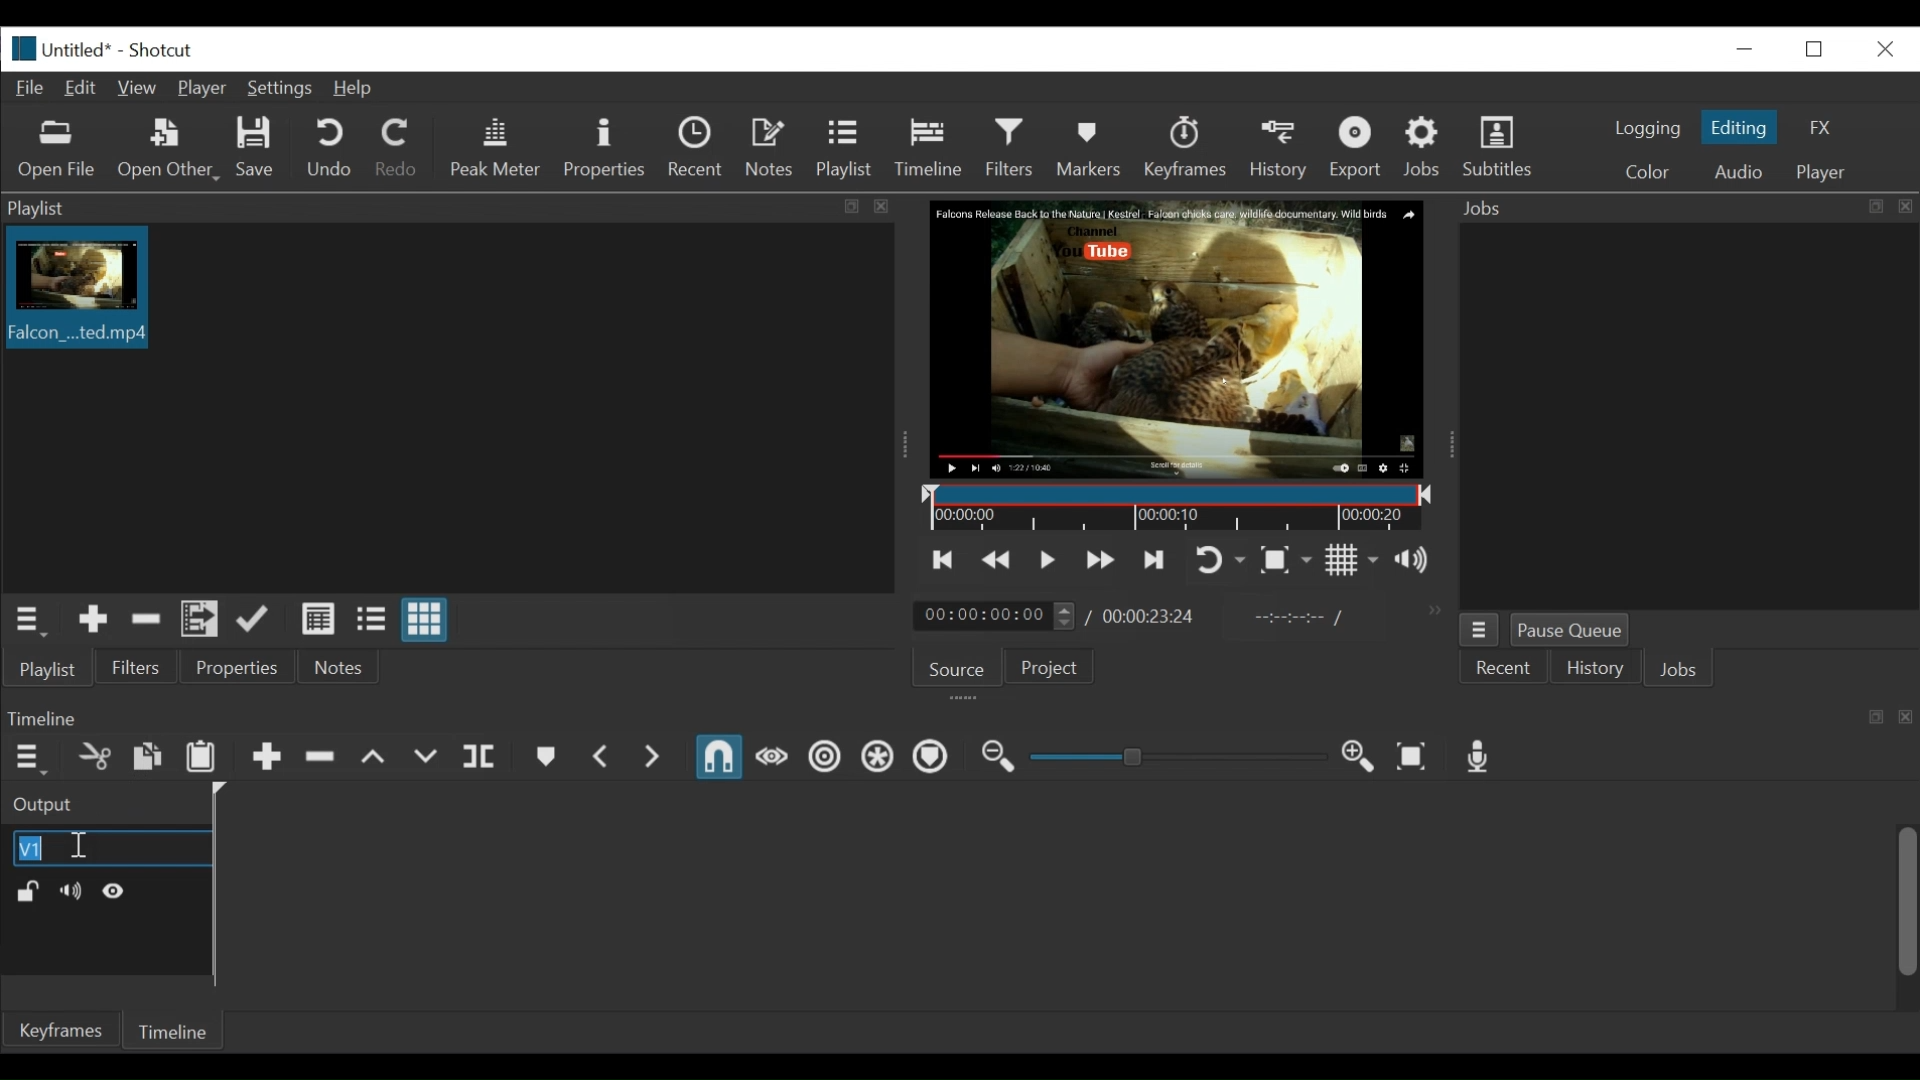 This screenshot has width=1920, height=1080. Describe the element at coordinates (1012, 150) in the screenshot. I see `Filters` at that location.